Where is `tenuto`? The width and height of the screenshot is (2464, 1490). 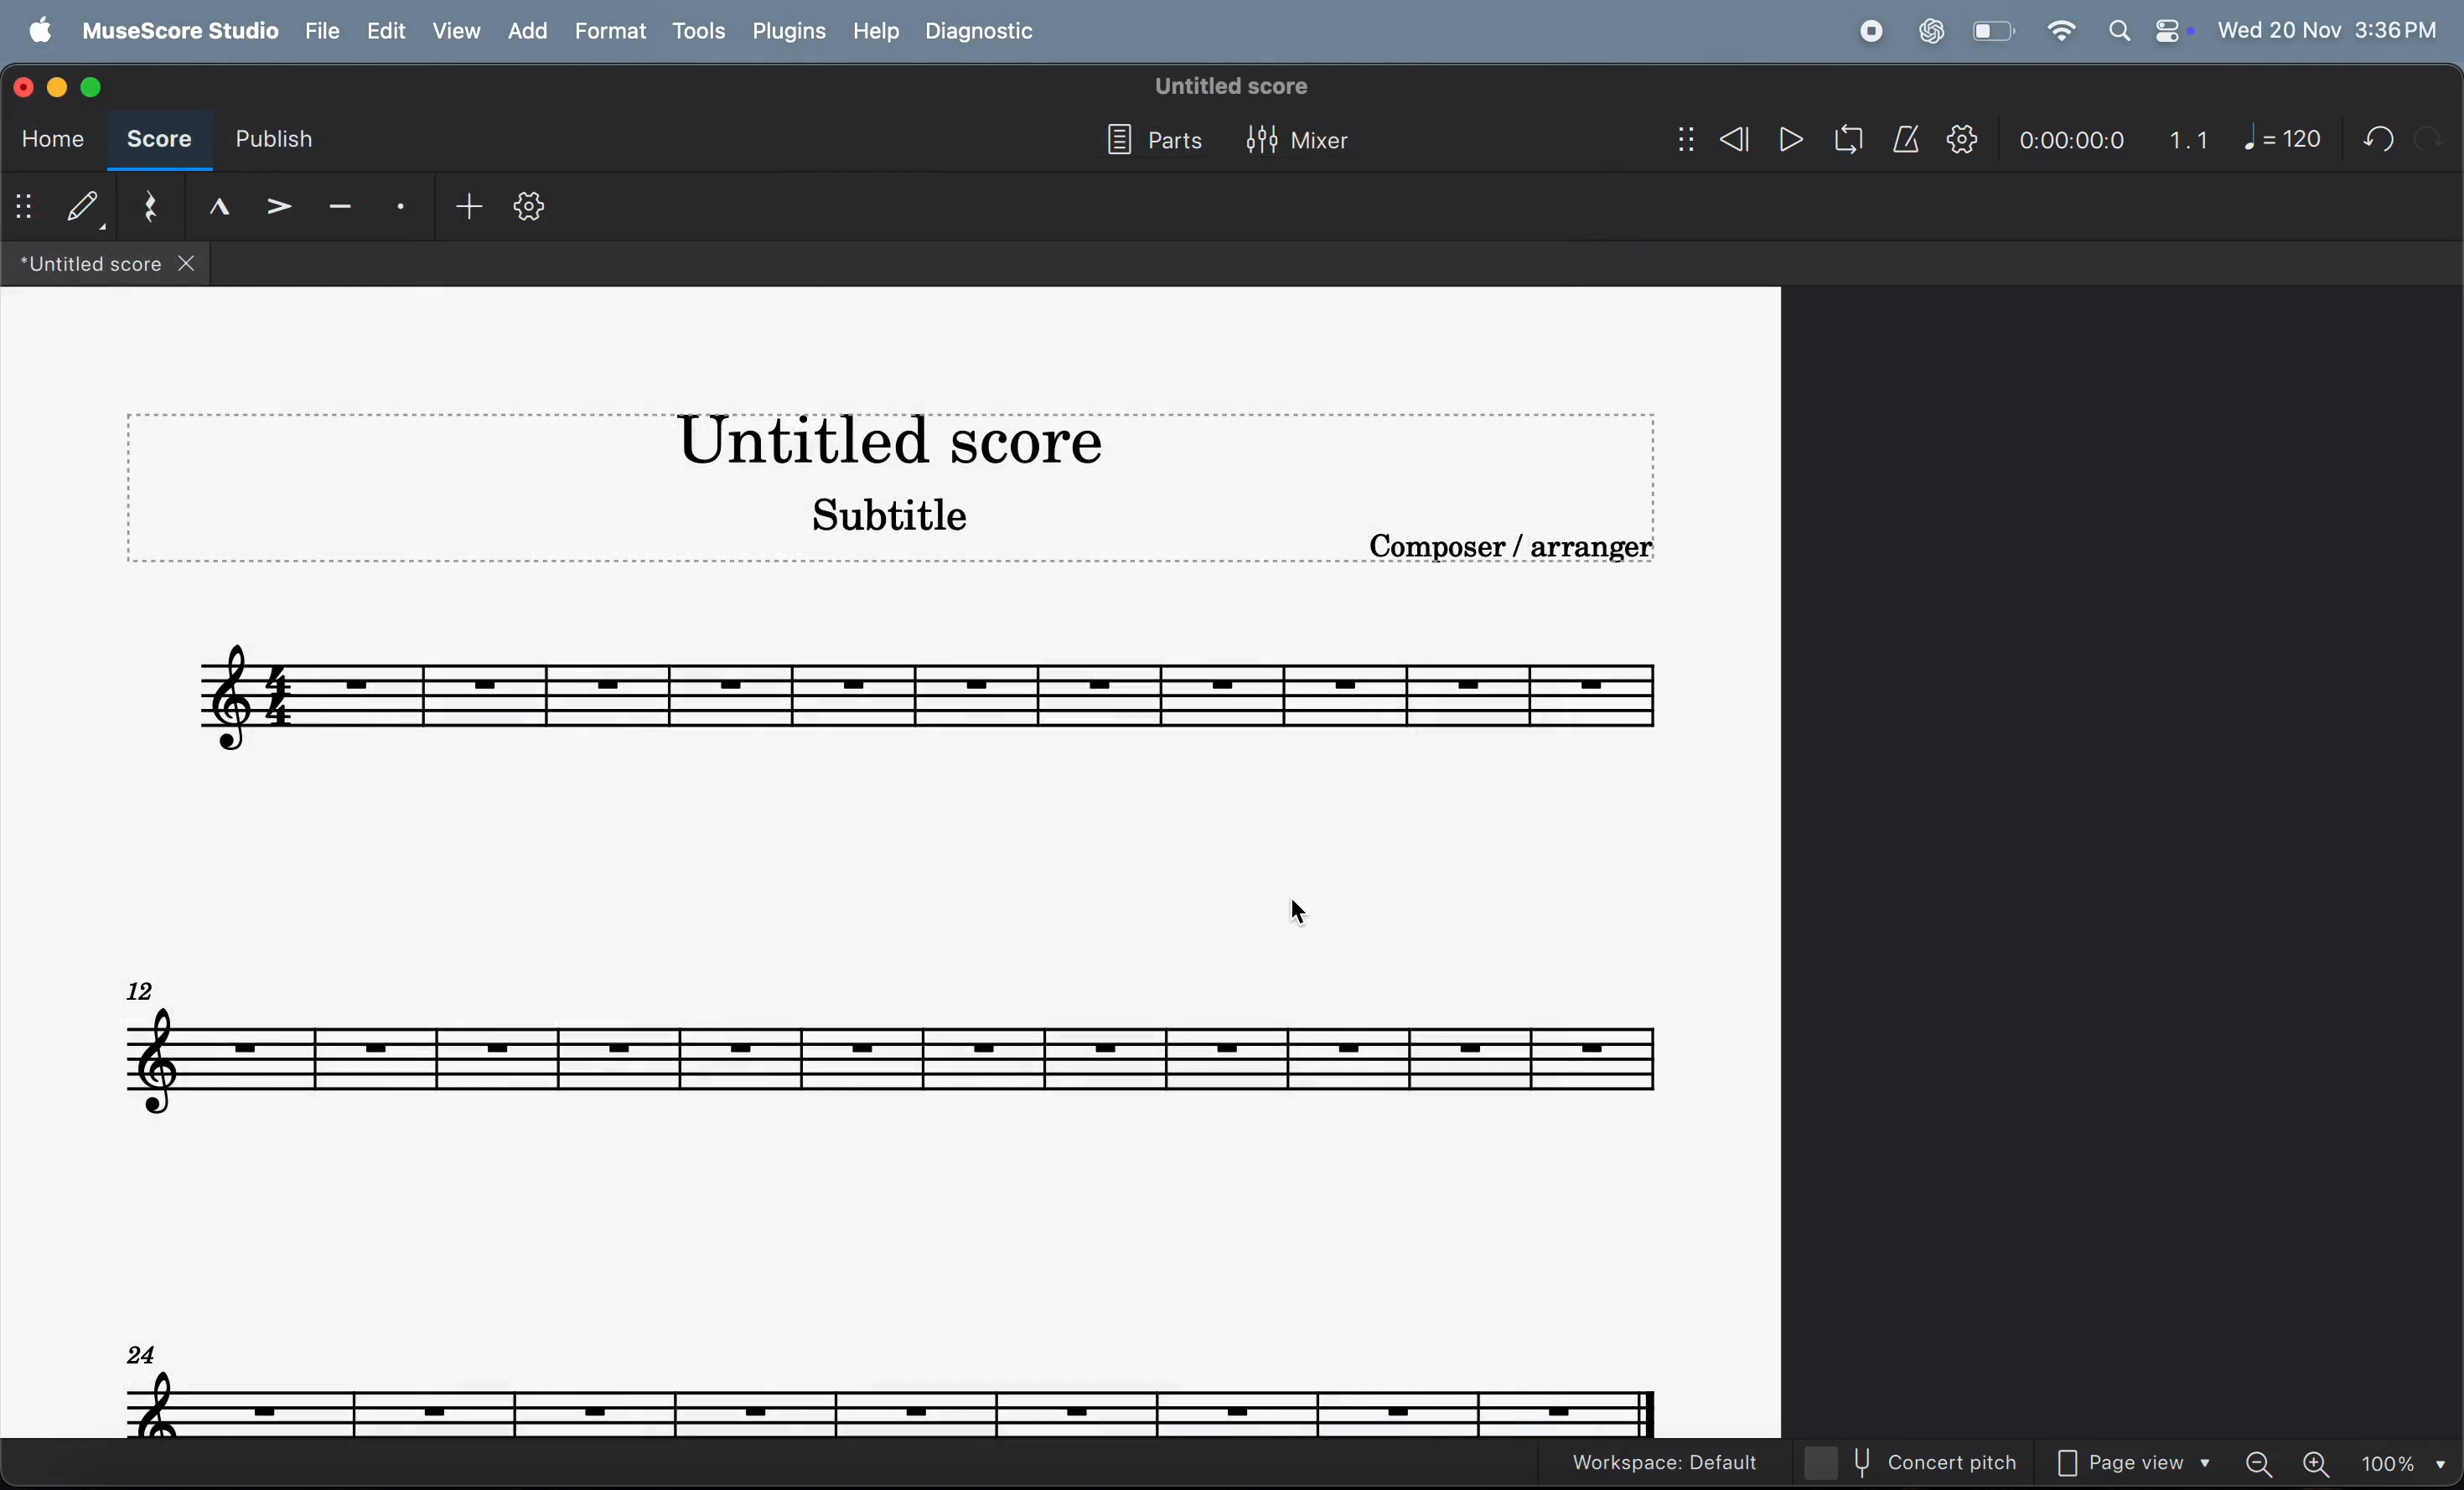
tenuto is located at coordinates (219, 206).